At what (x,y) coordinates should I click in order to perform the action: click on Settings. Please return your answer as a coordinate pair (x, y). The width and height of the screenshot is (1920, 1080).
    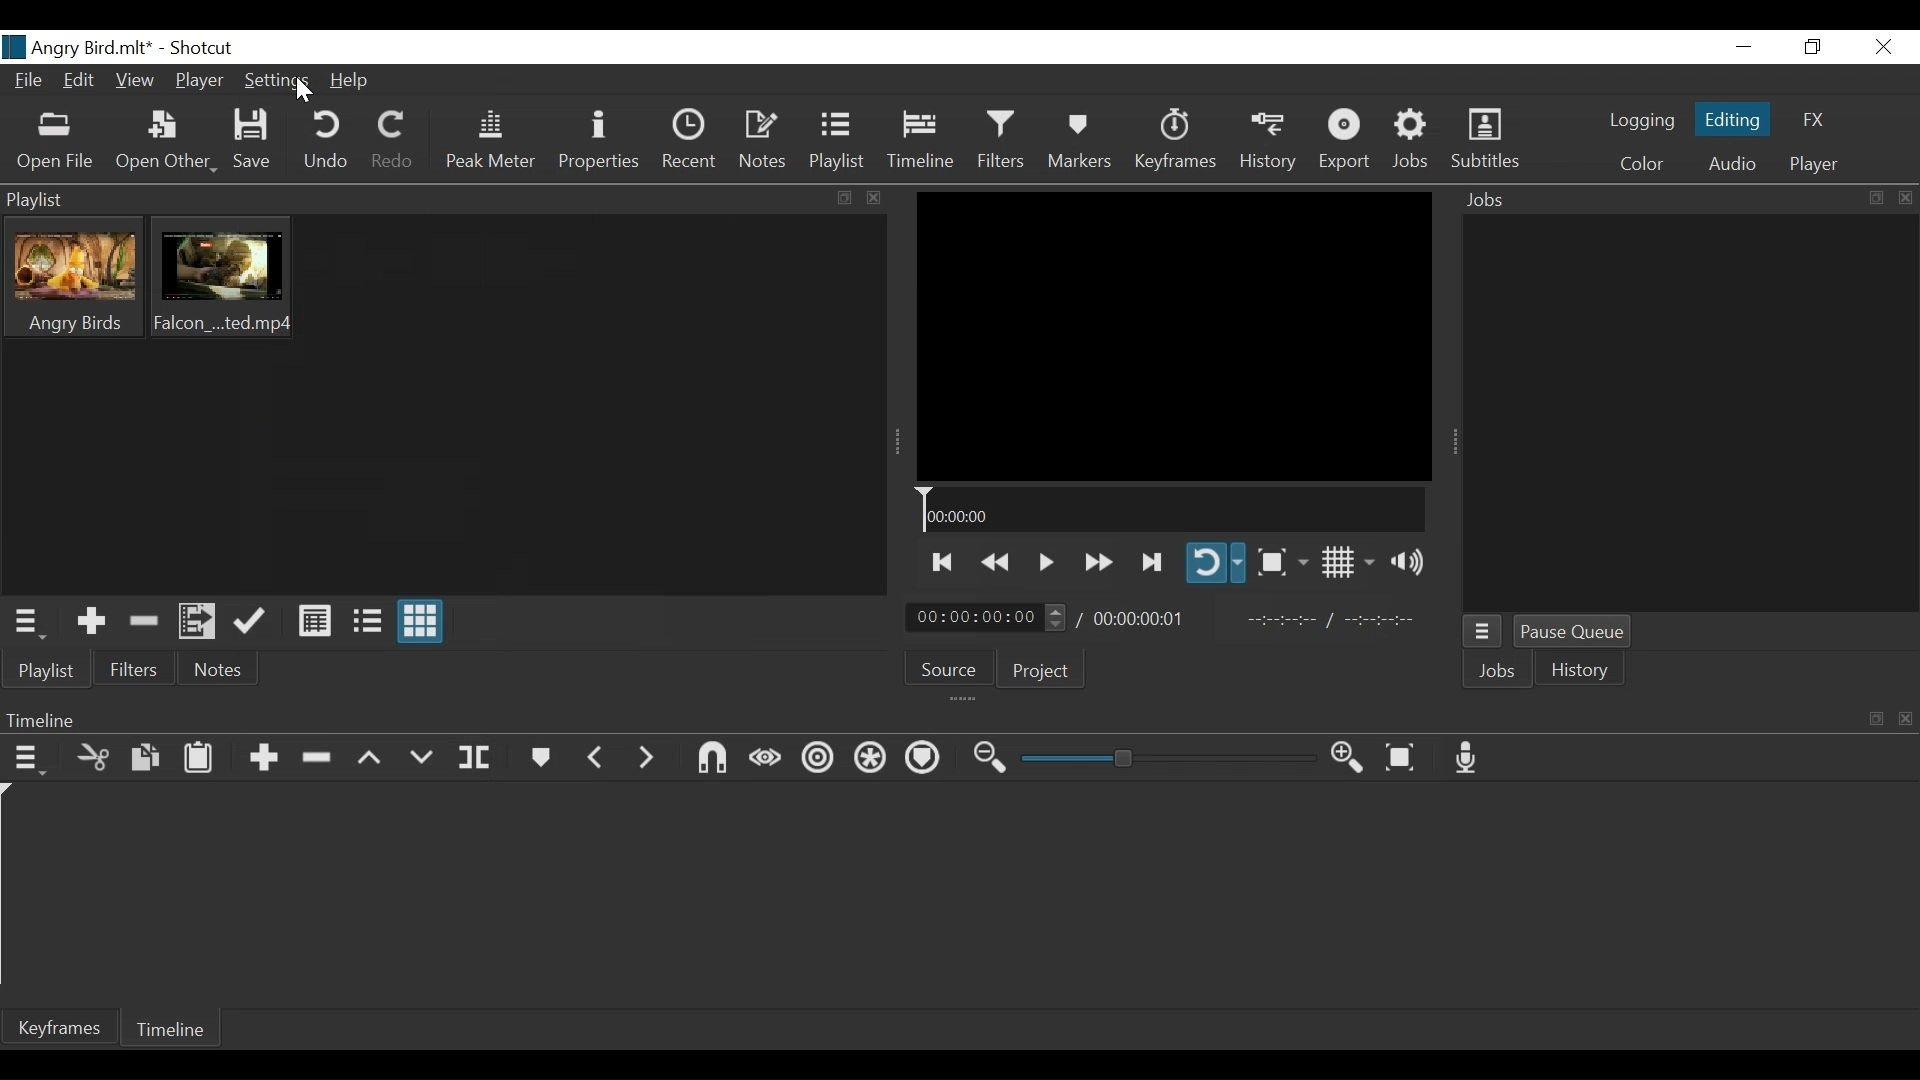
    Looking at the image, I should click on (278, 79).